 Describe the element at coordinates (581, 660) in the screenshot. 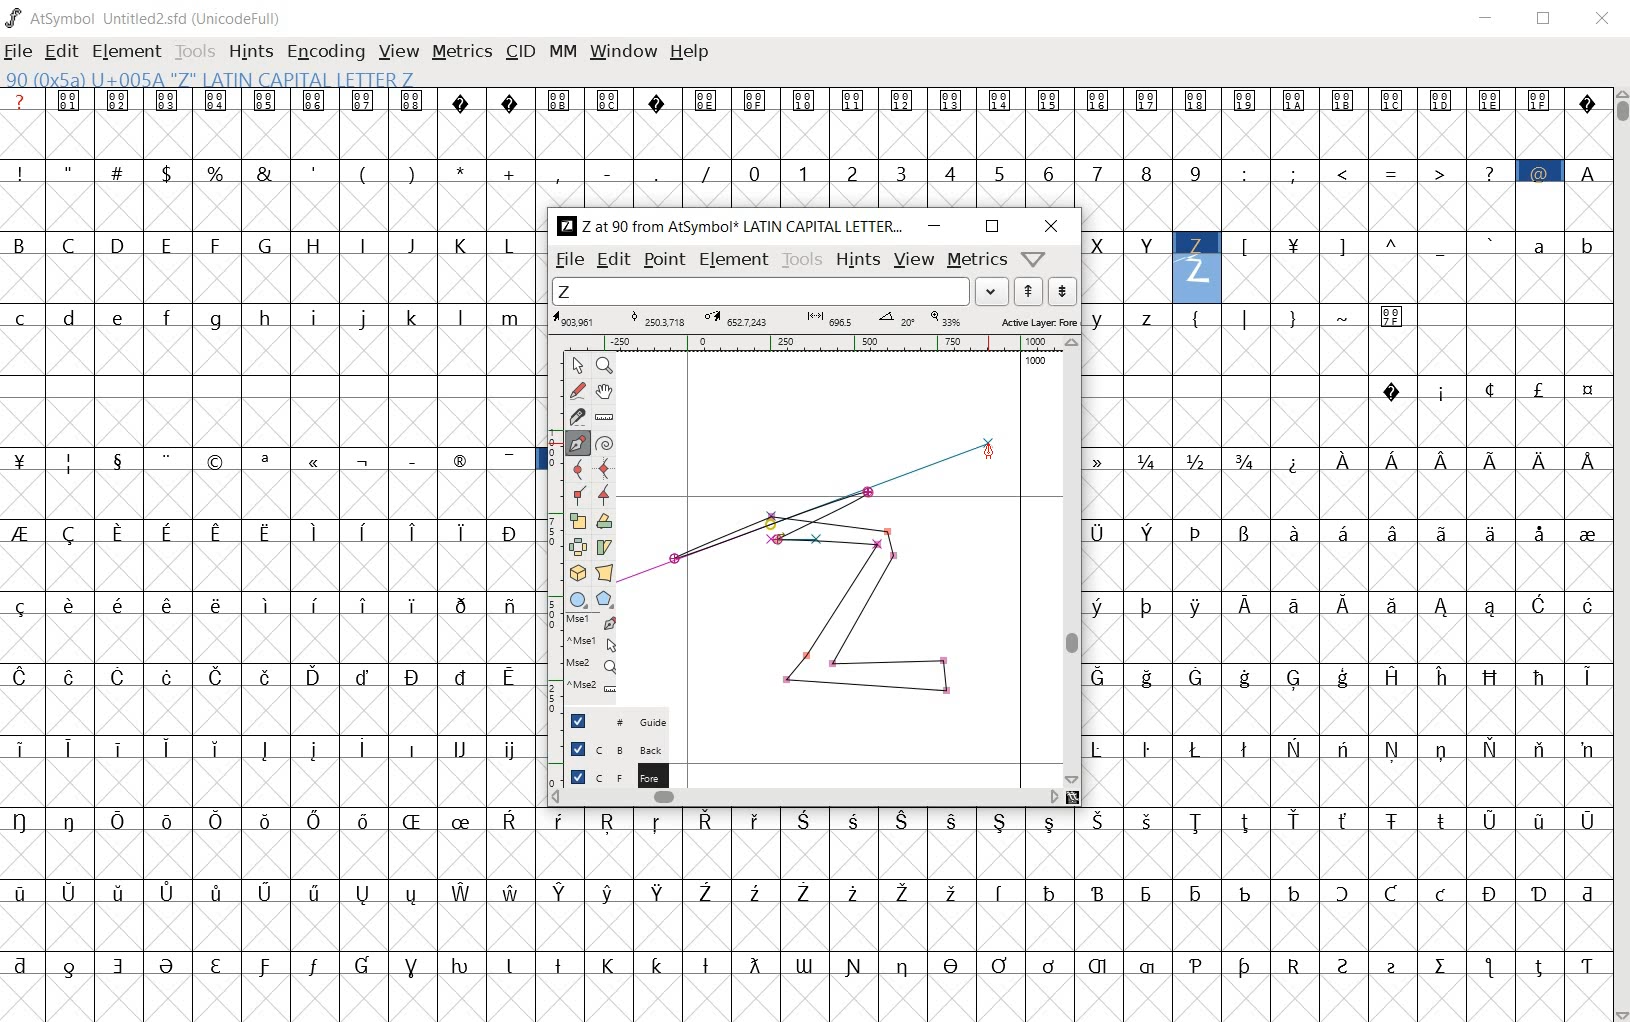

I see `mse1 mse1 mse2 mse2` at that location.